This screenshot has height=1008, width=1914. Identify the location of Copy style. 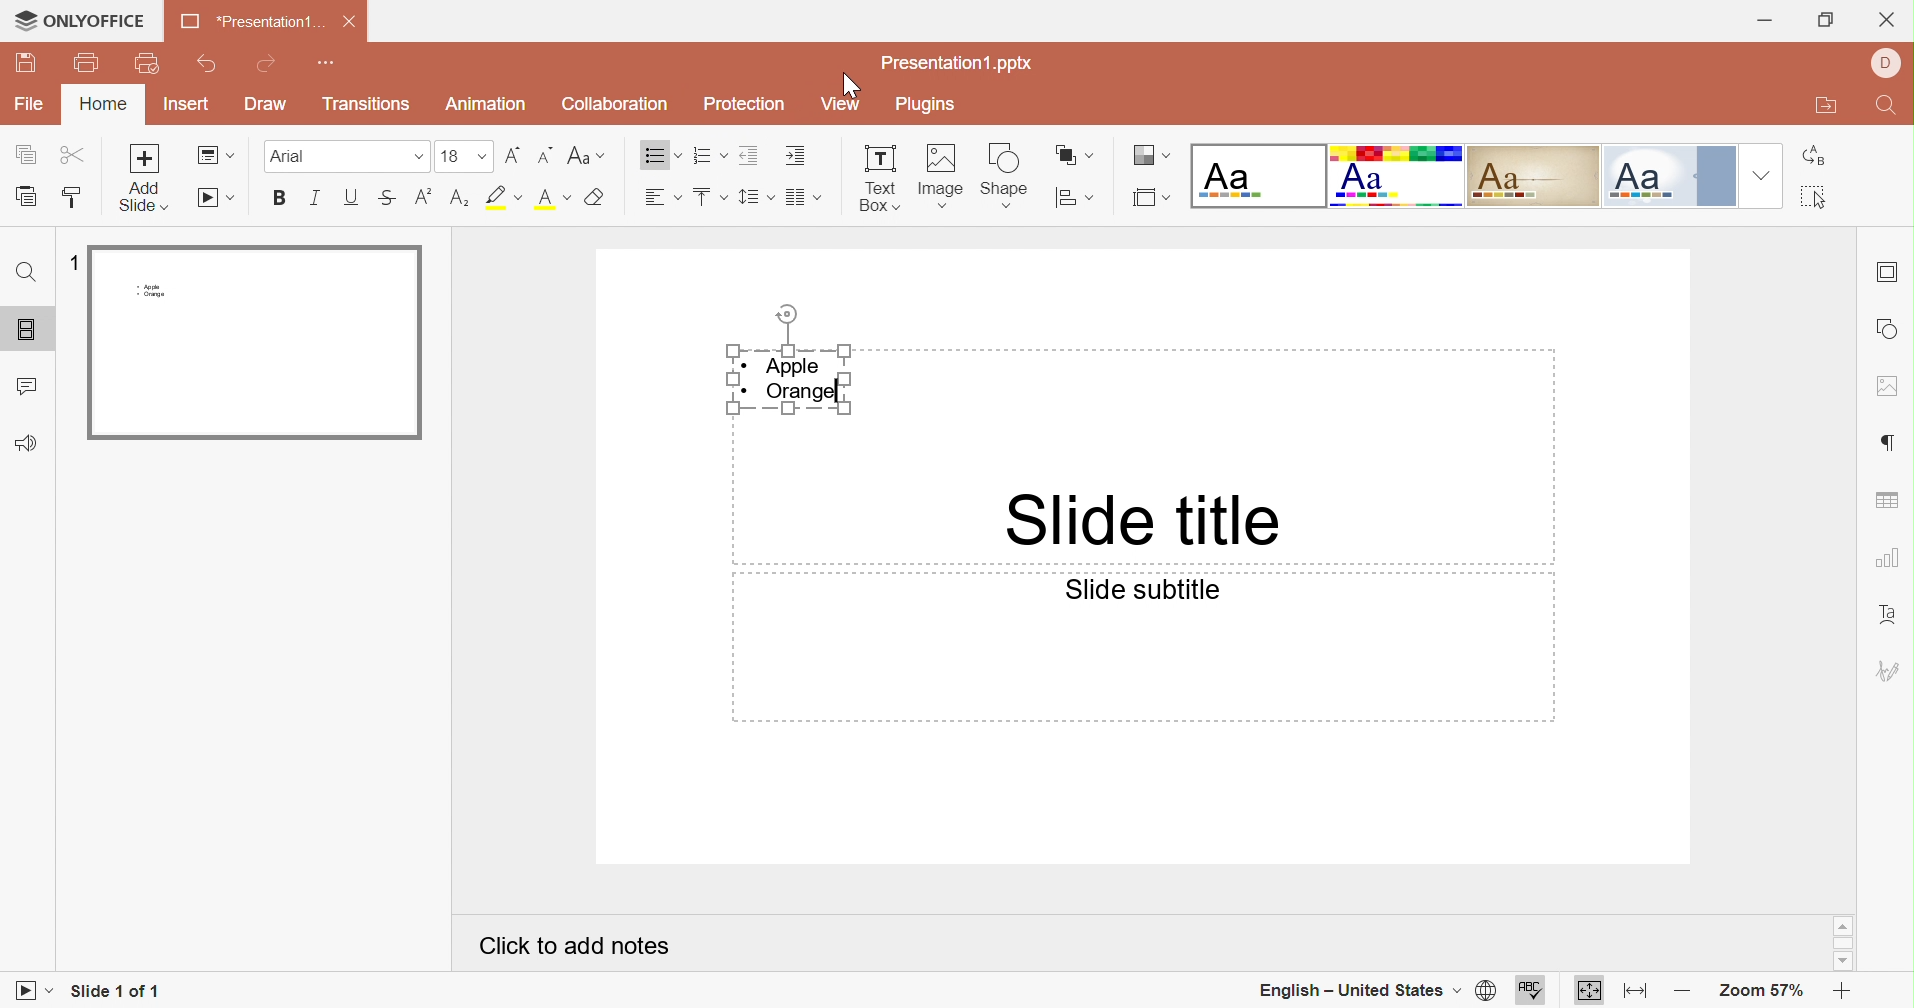
(74, 202).